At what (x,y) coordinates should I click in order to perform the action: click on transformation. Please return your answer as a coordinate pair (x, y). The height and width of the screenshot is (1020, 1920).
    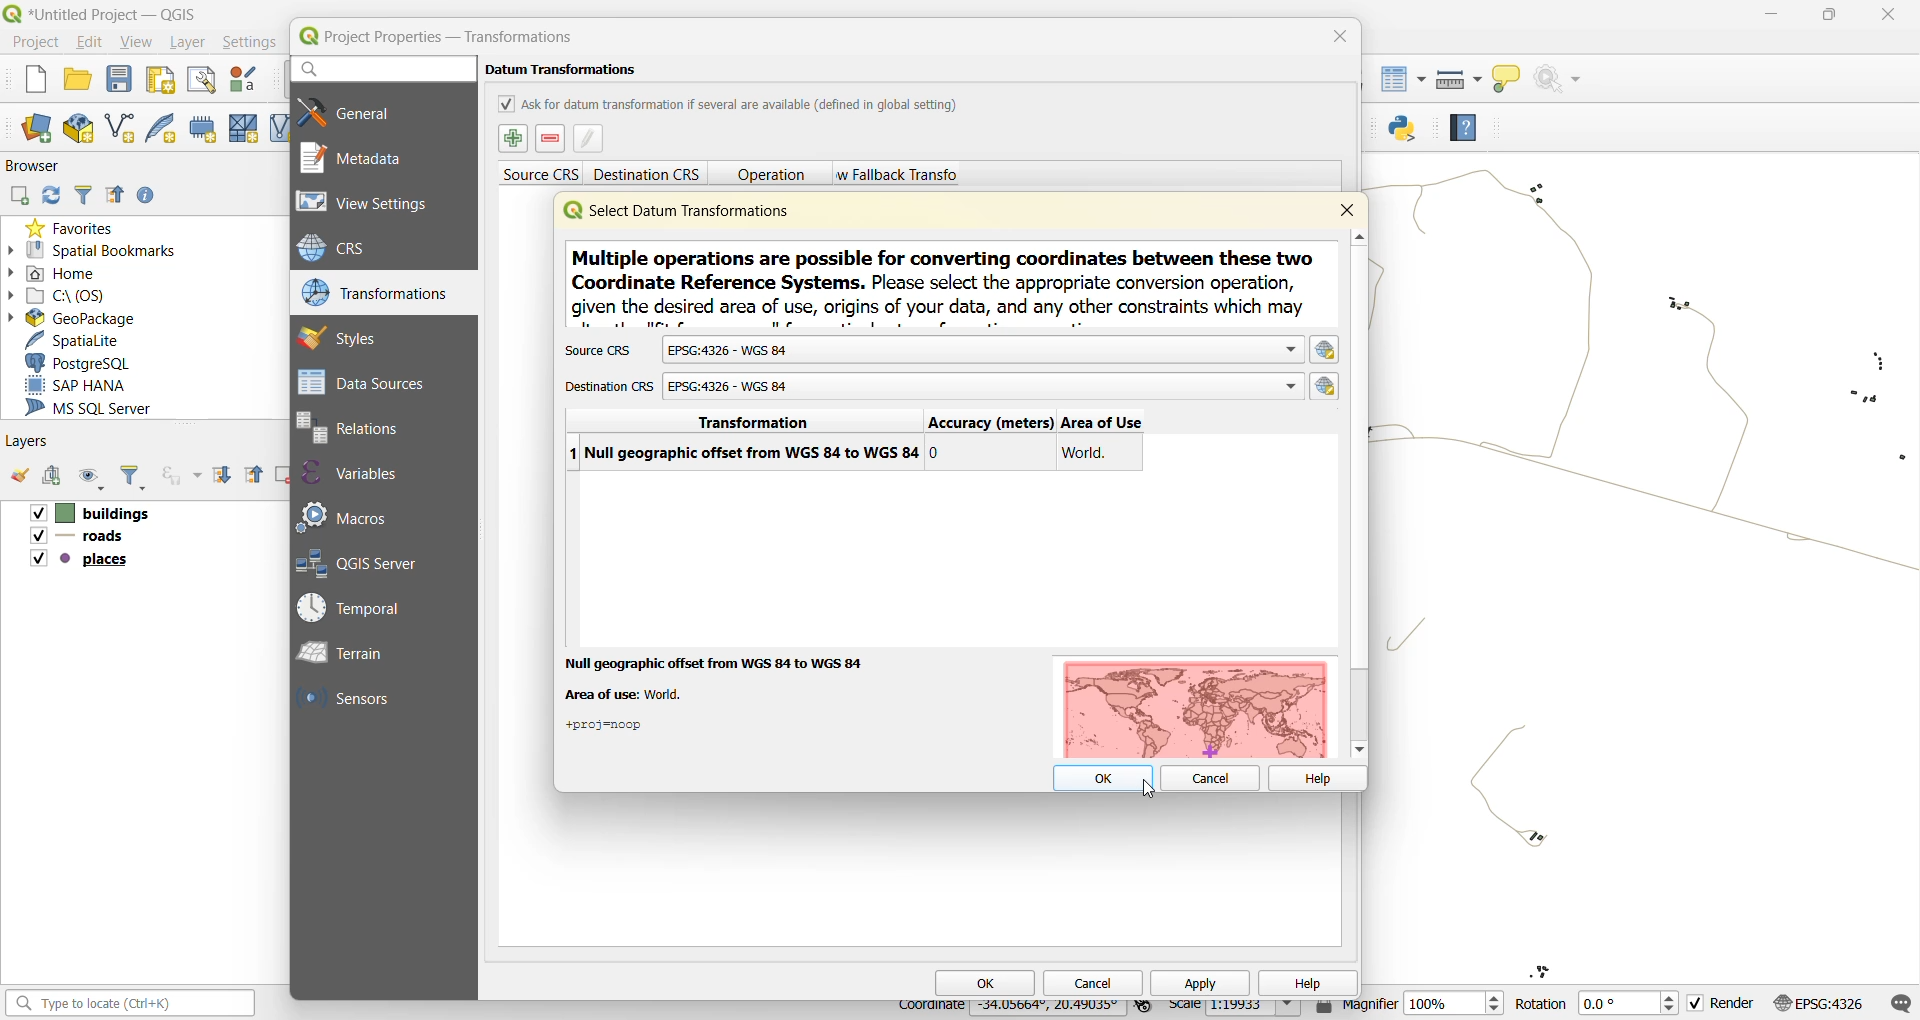
    Looking at the image, I should click on (749, 420).